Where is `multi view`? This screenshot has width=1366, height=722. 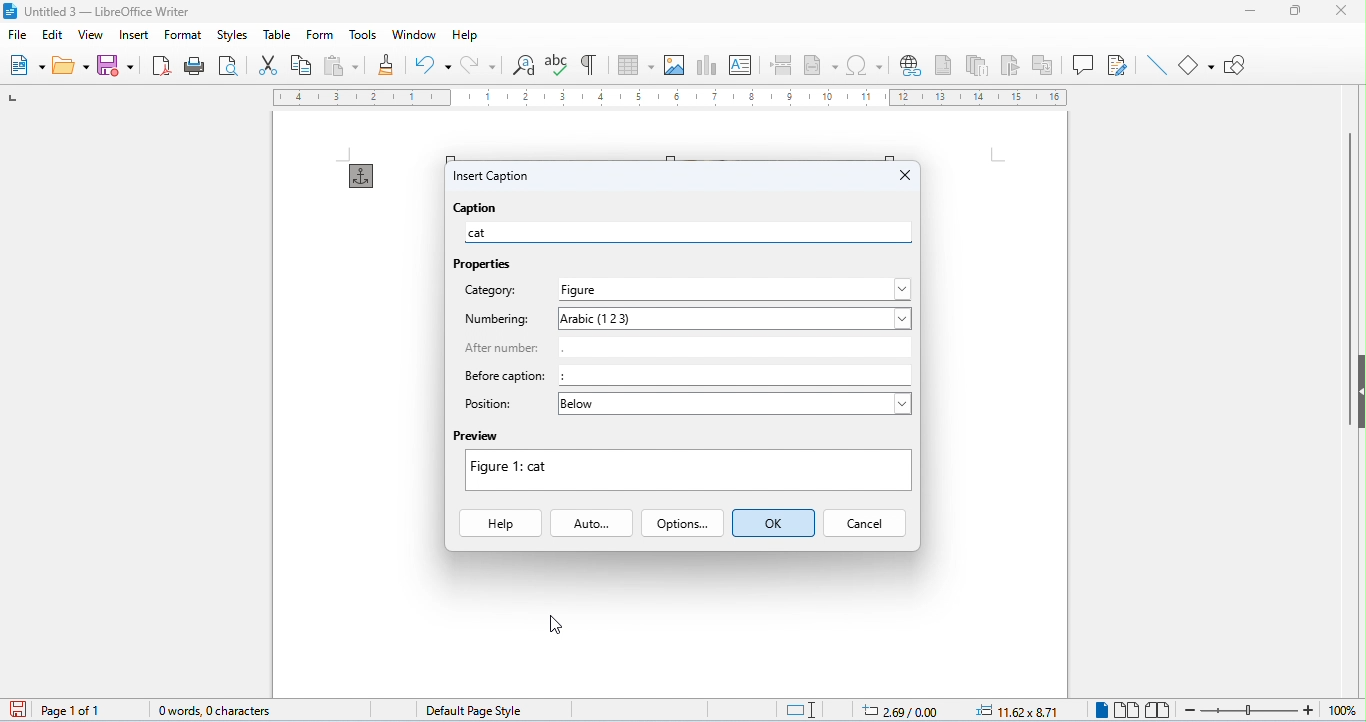 multi view is located at coordinates (1127, 710).